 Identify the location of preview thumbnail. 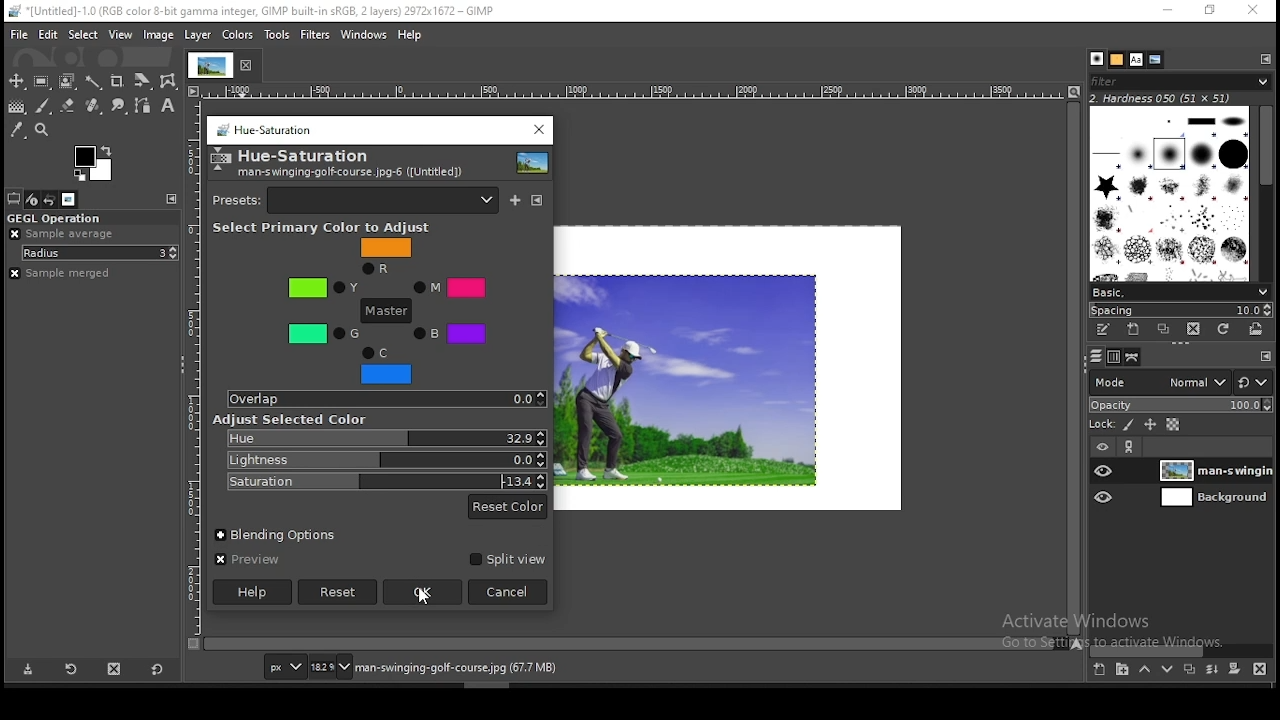
(529, 163).